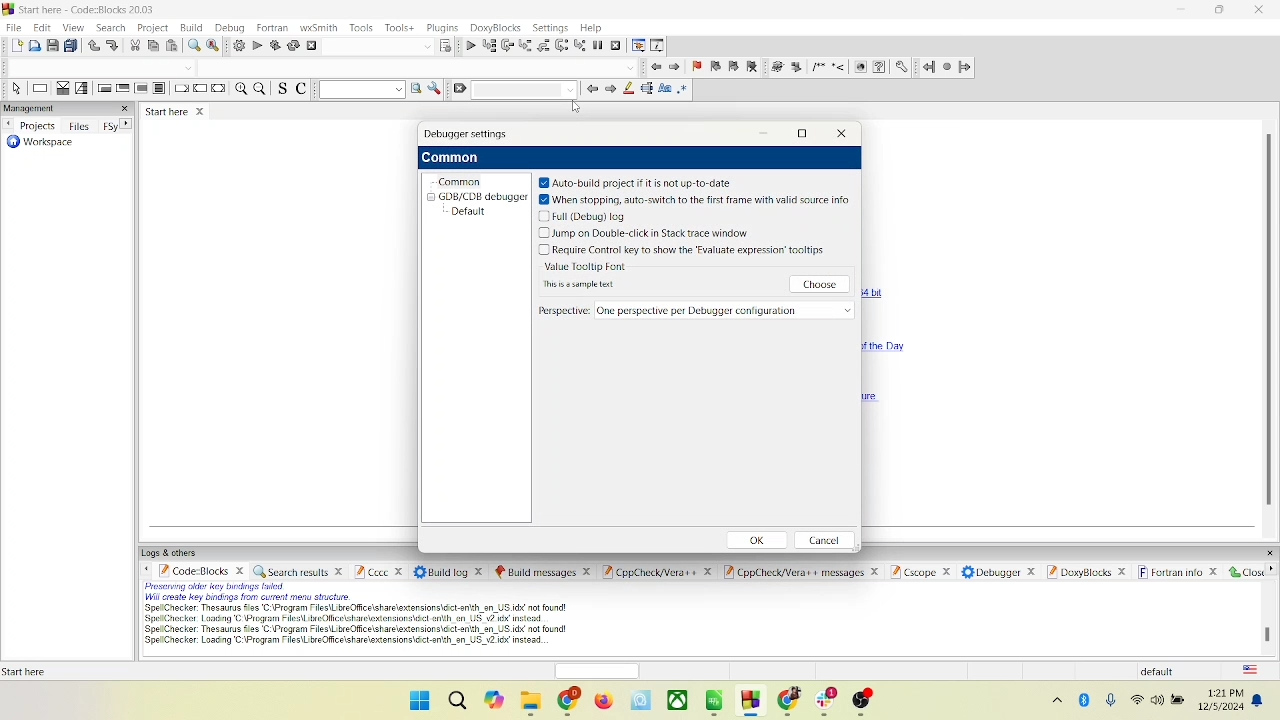  What do you see at coordinates (1137, 698) in the screenshot?
I see `wifi` at bounding box center [1137, 698].